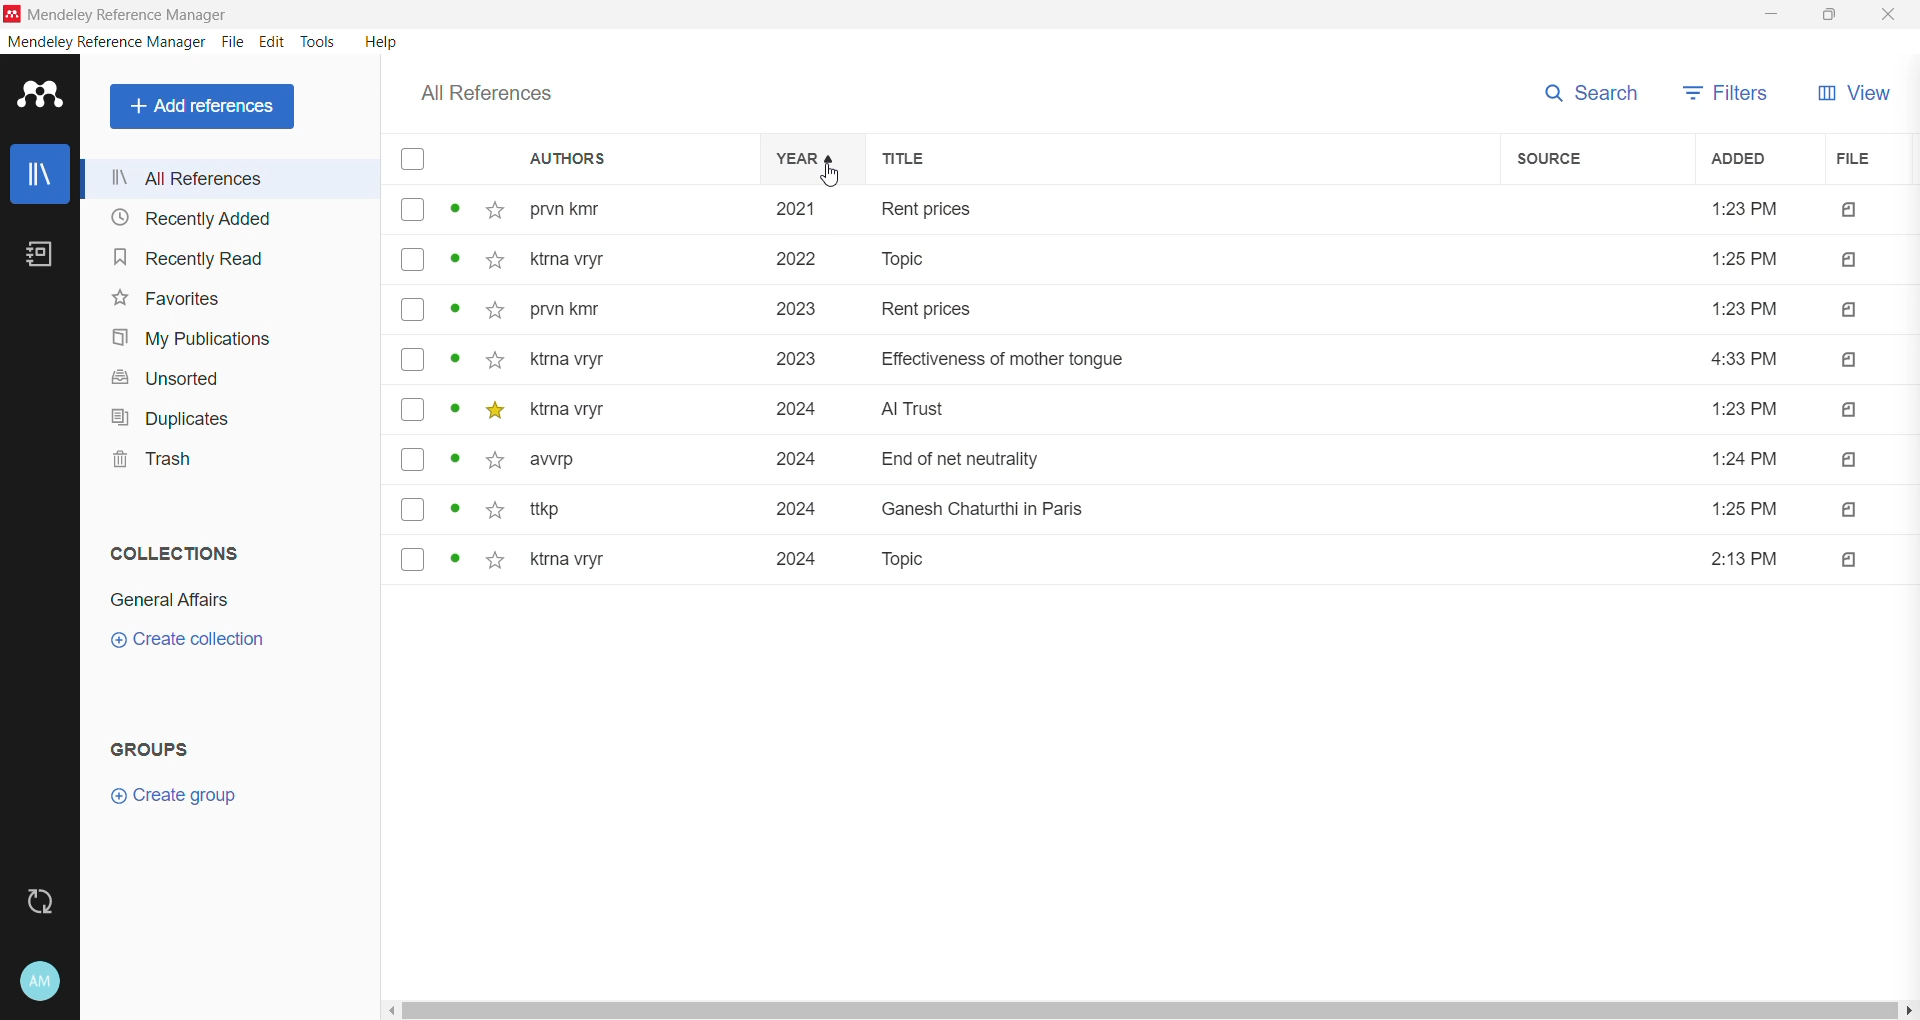 The width and height of the screenshot is (1920, 1020). Describe the element at coordinates (413, 309) in the screenshot. I see `select` at that location.